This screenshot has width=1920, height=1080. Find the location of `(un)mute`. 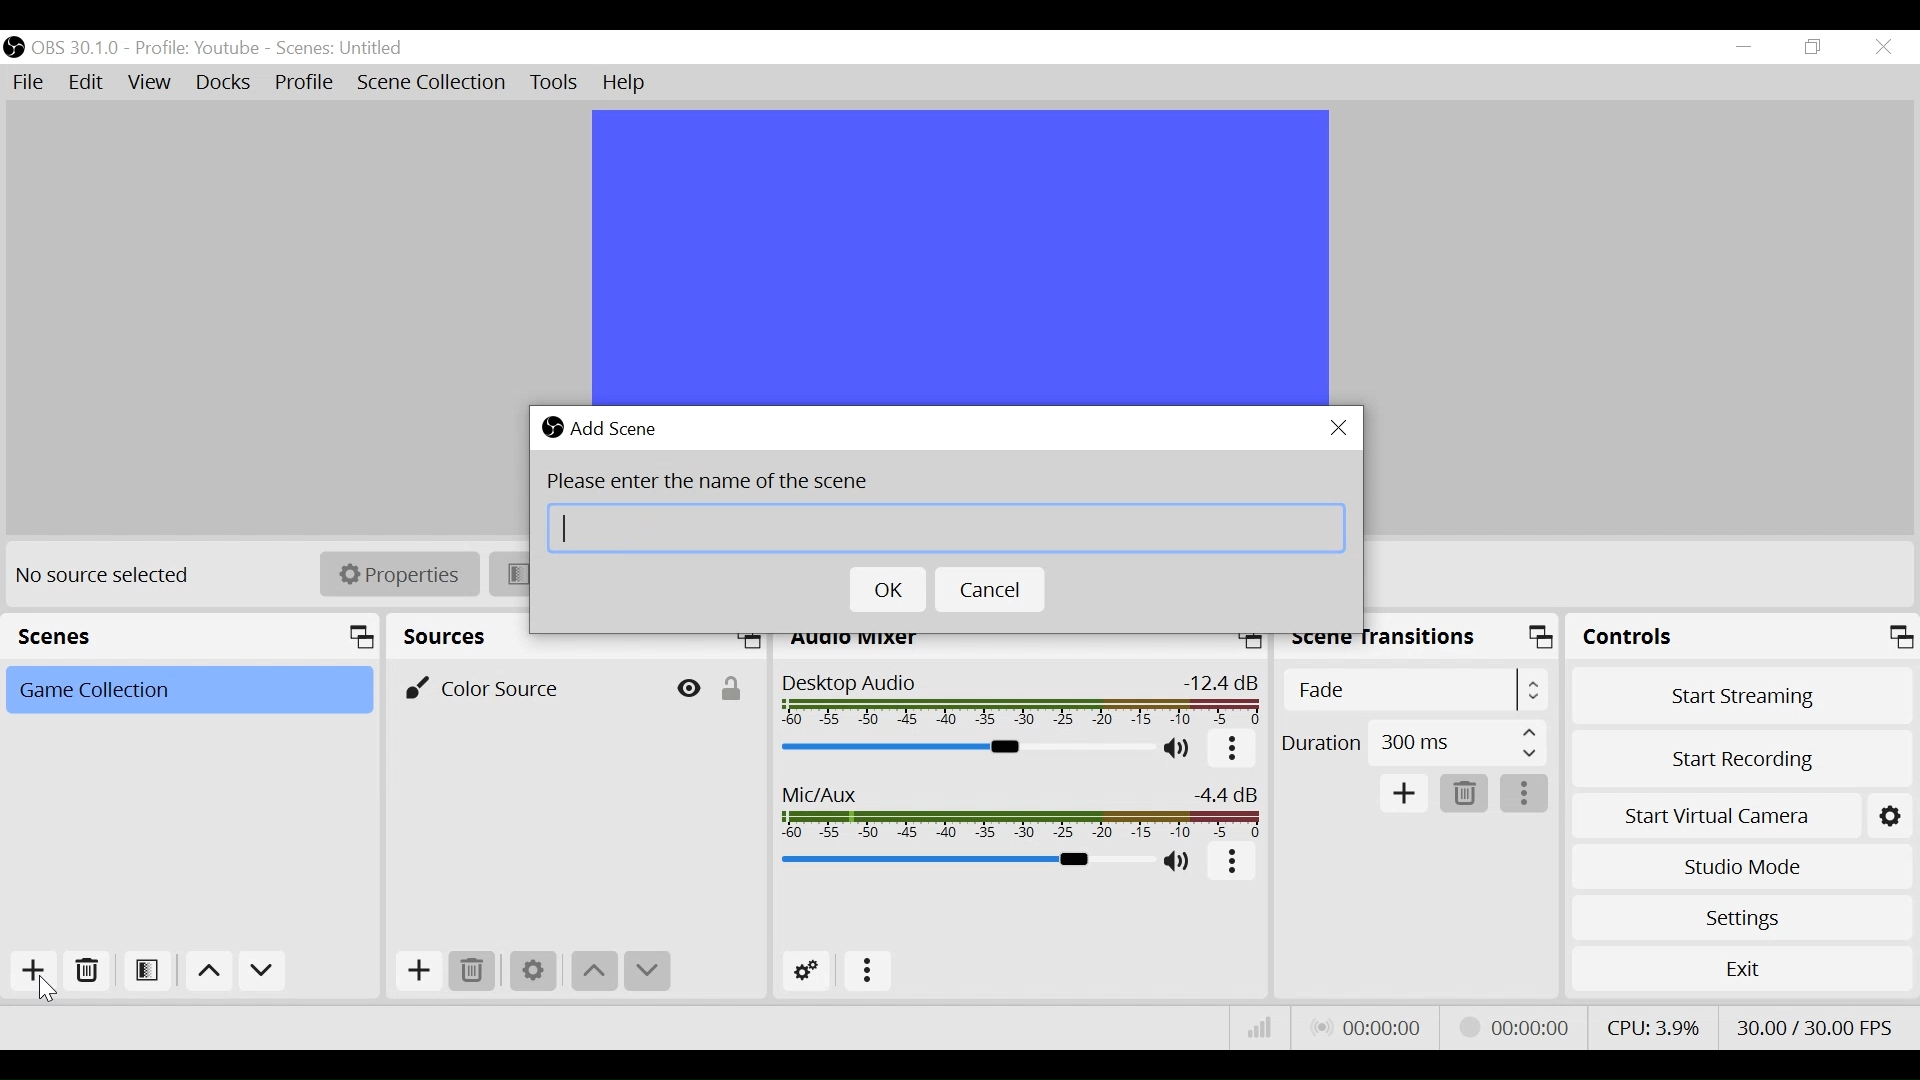

(un)mute is located at coordinates (1178, 864).